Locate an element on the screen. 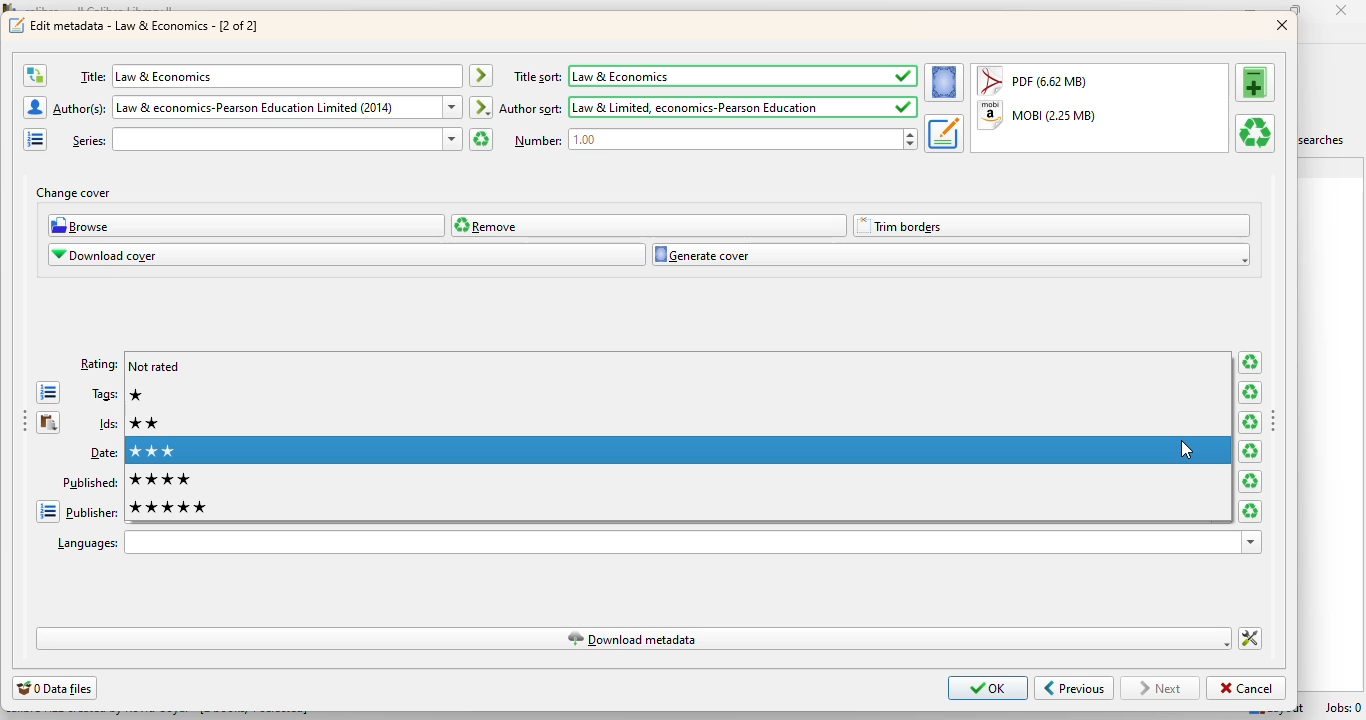 The height and width of the screenshot is (720, 1366). MOBI (2.25 MB) is located at coordinates (1038, 116).